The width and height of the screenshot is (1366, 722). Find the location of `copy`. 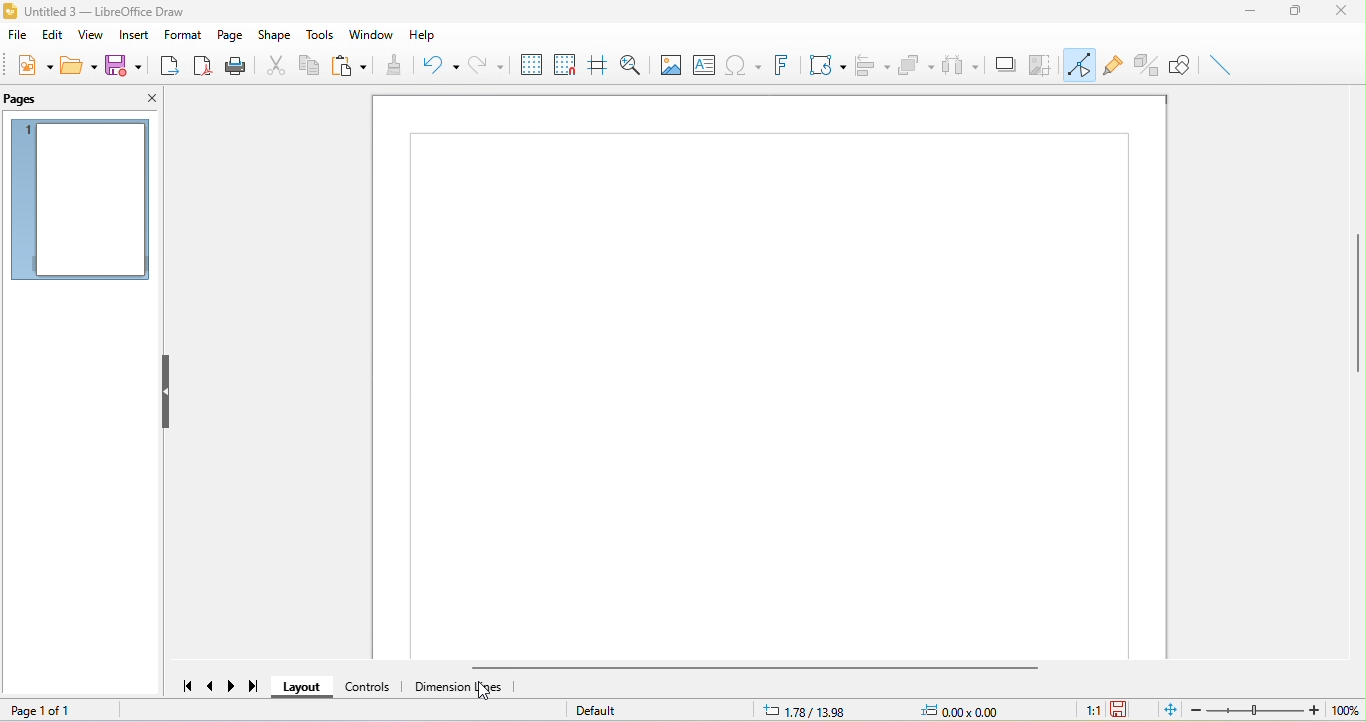

copy is located at coordinates (310, 65).